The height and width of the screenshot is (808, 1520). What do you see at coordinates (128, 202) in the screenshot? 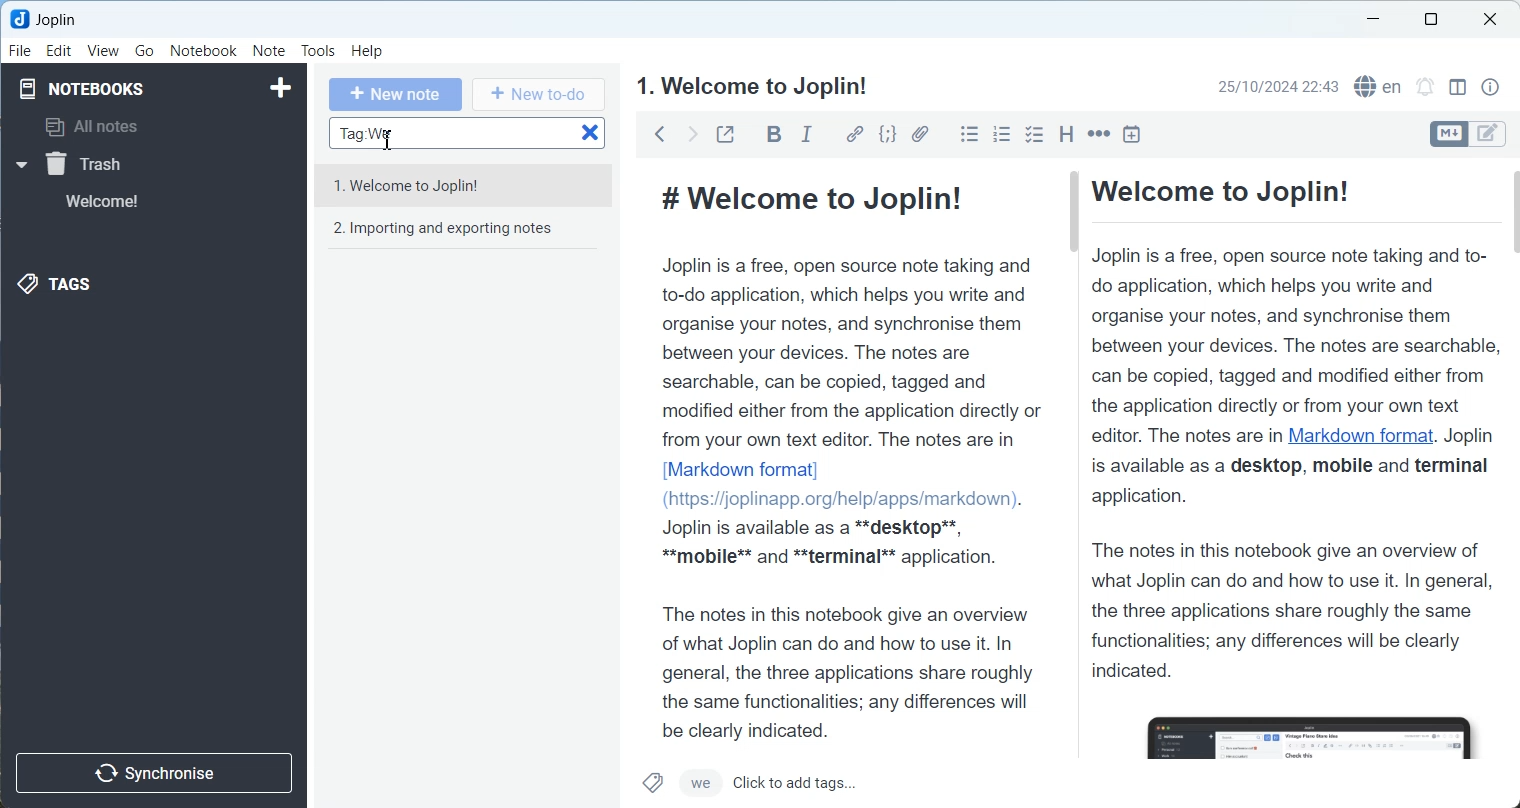
I see `welcome` at bounding box center [128, 202].